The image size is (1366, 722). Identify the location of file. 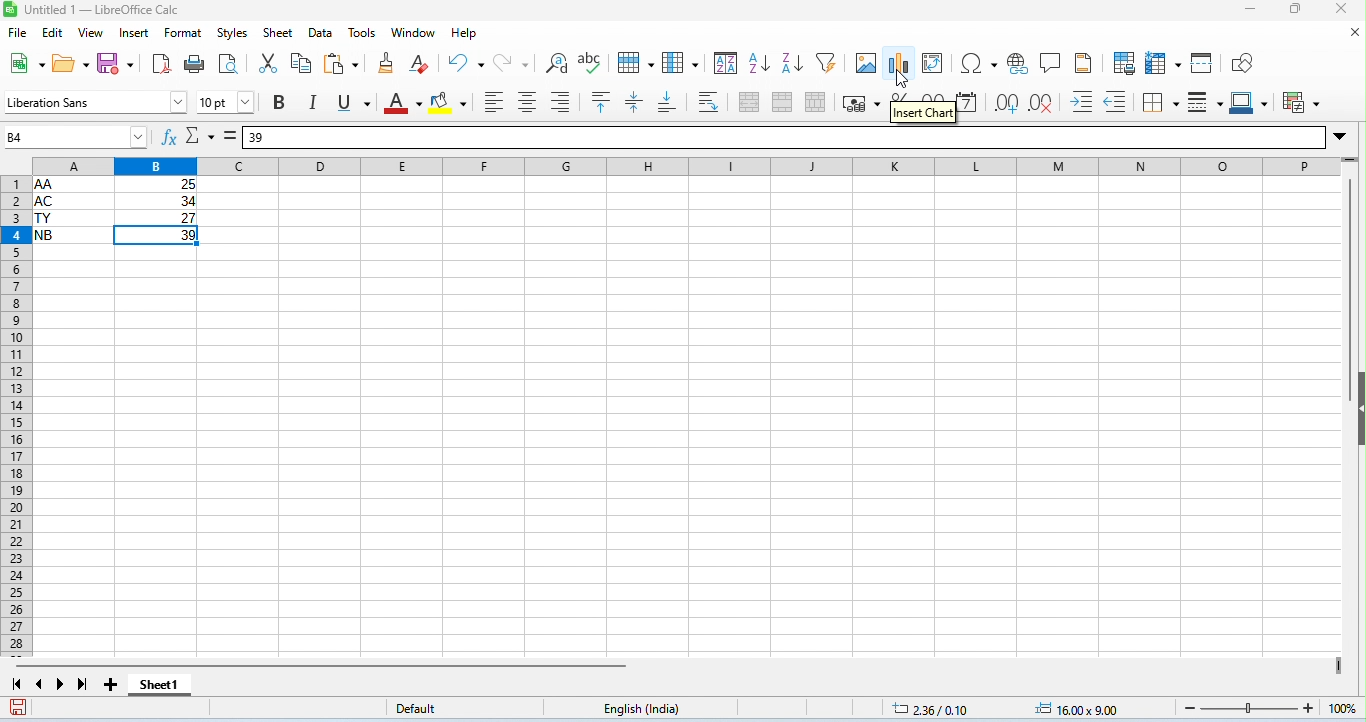
(17, 32).